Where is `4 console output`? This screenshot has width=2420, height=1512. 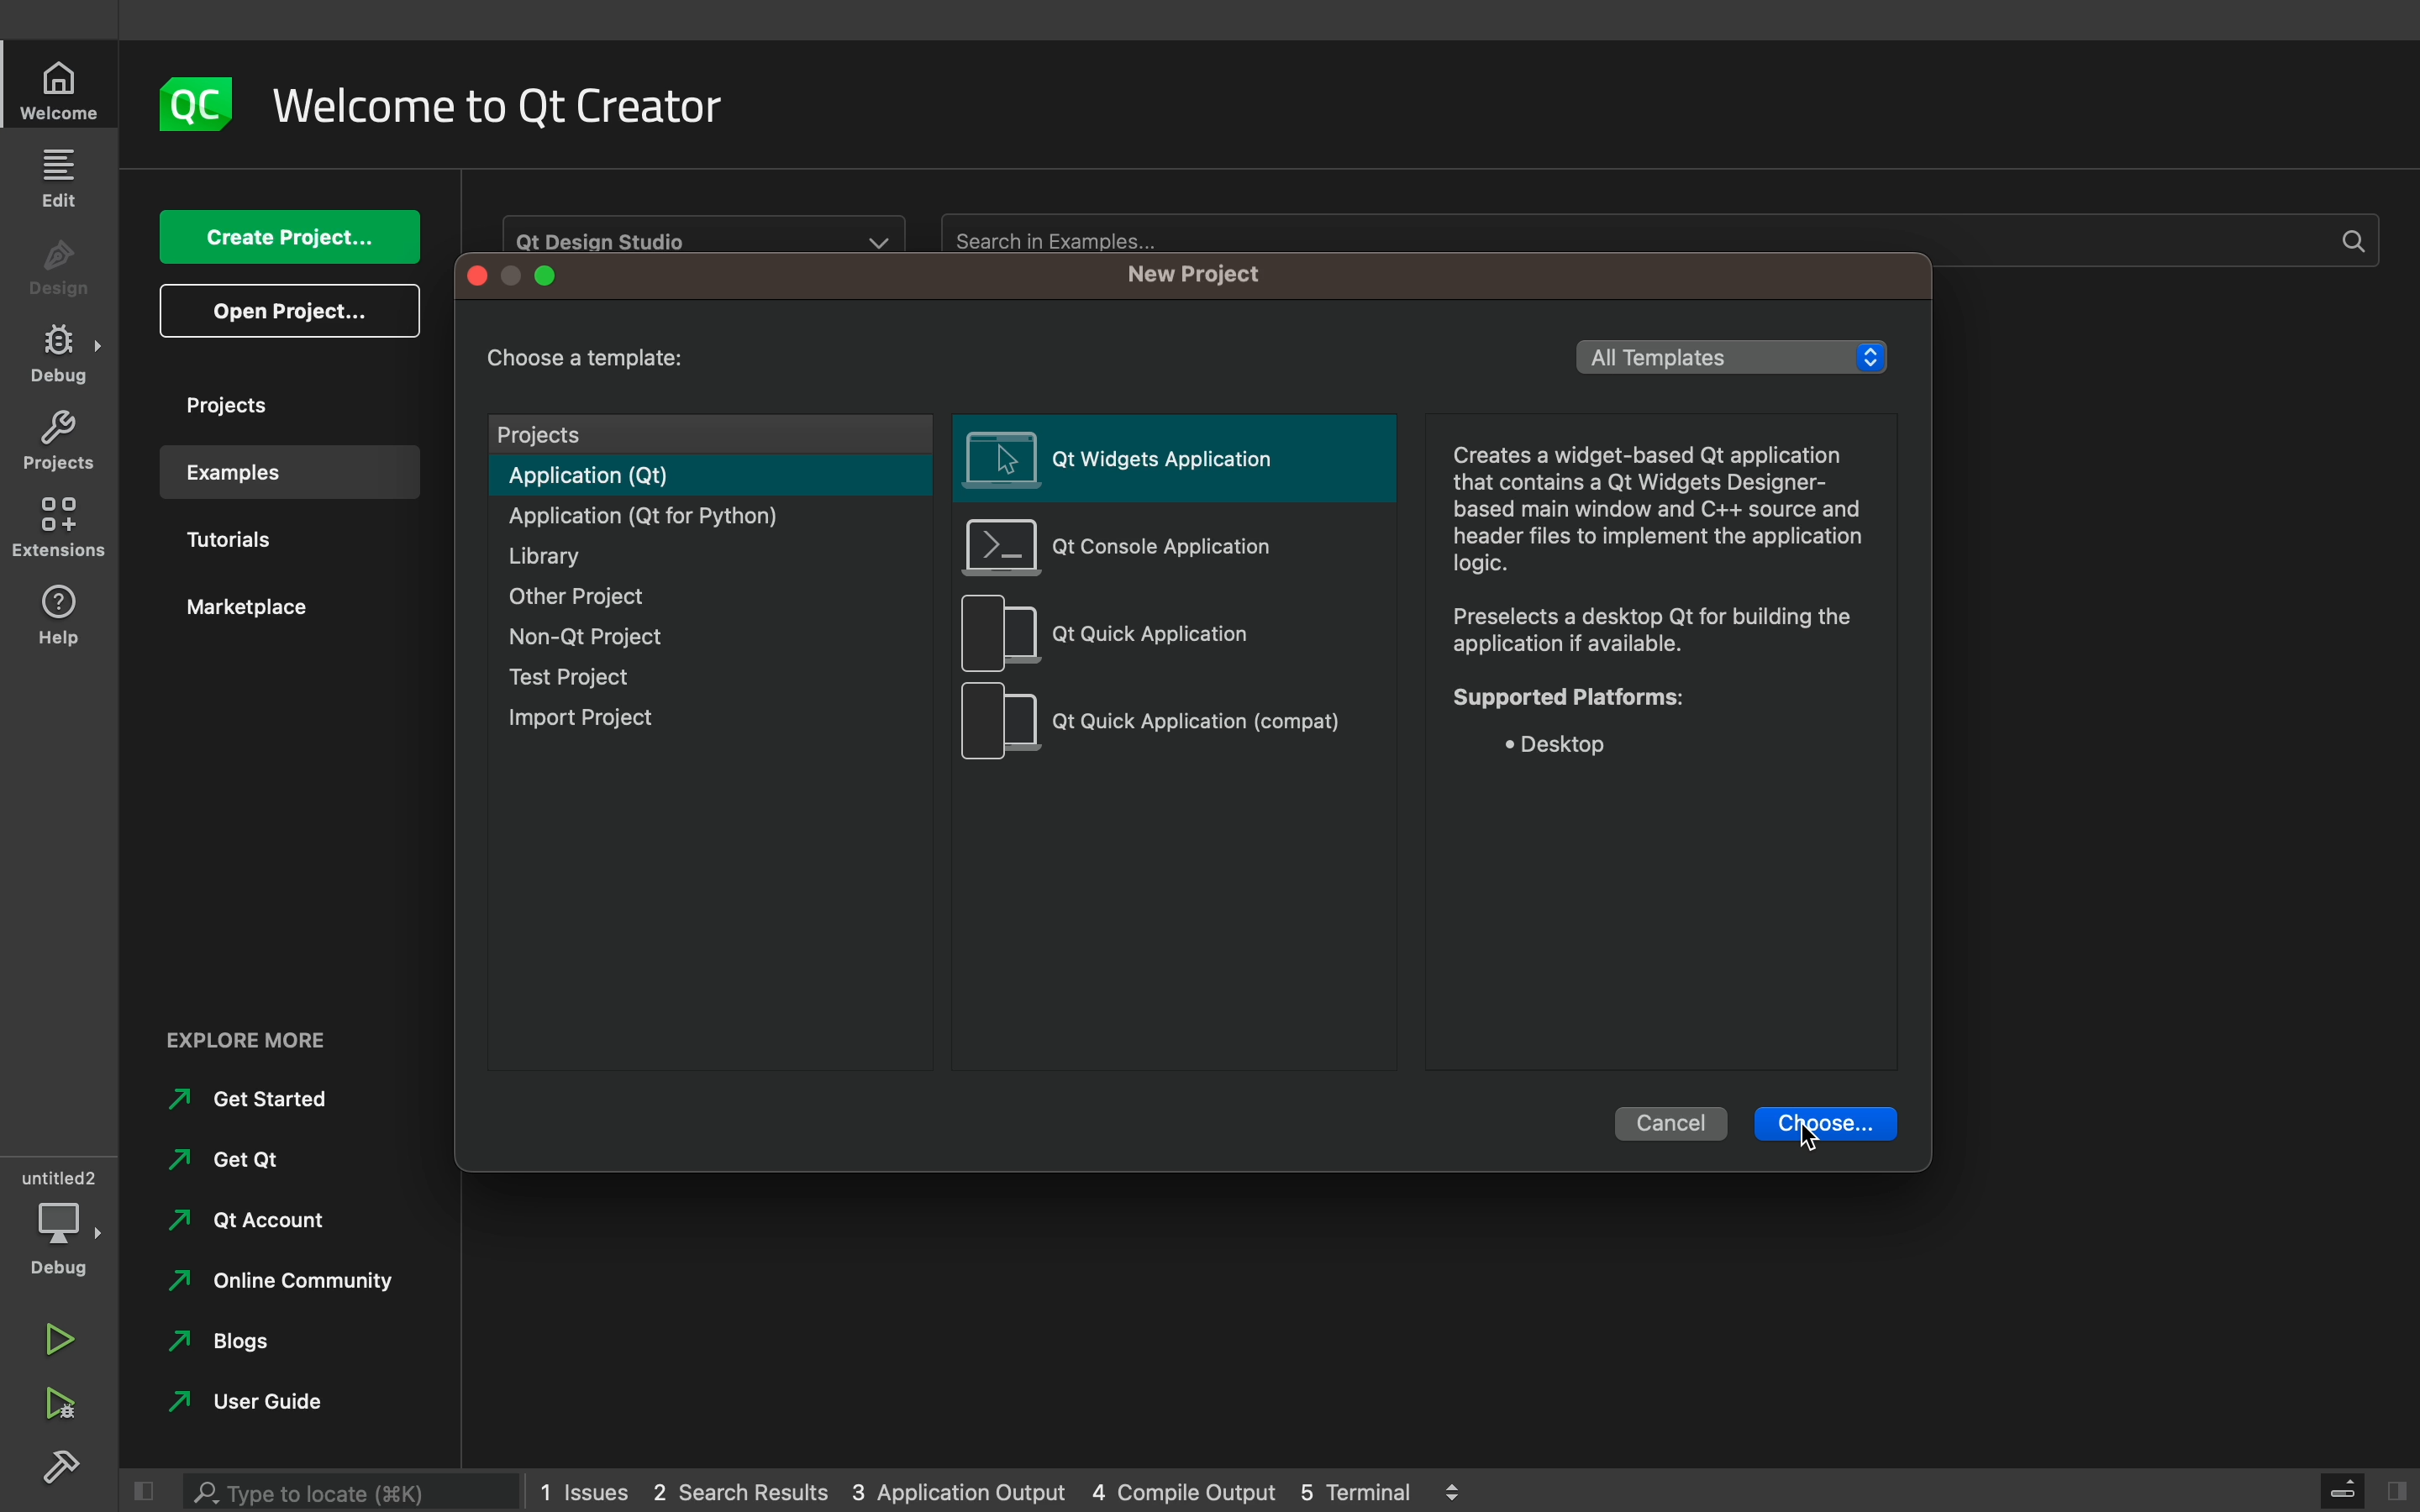 4 console output is located at coordinates (1188, 1493).